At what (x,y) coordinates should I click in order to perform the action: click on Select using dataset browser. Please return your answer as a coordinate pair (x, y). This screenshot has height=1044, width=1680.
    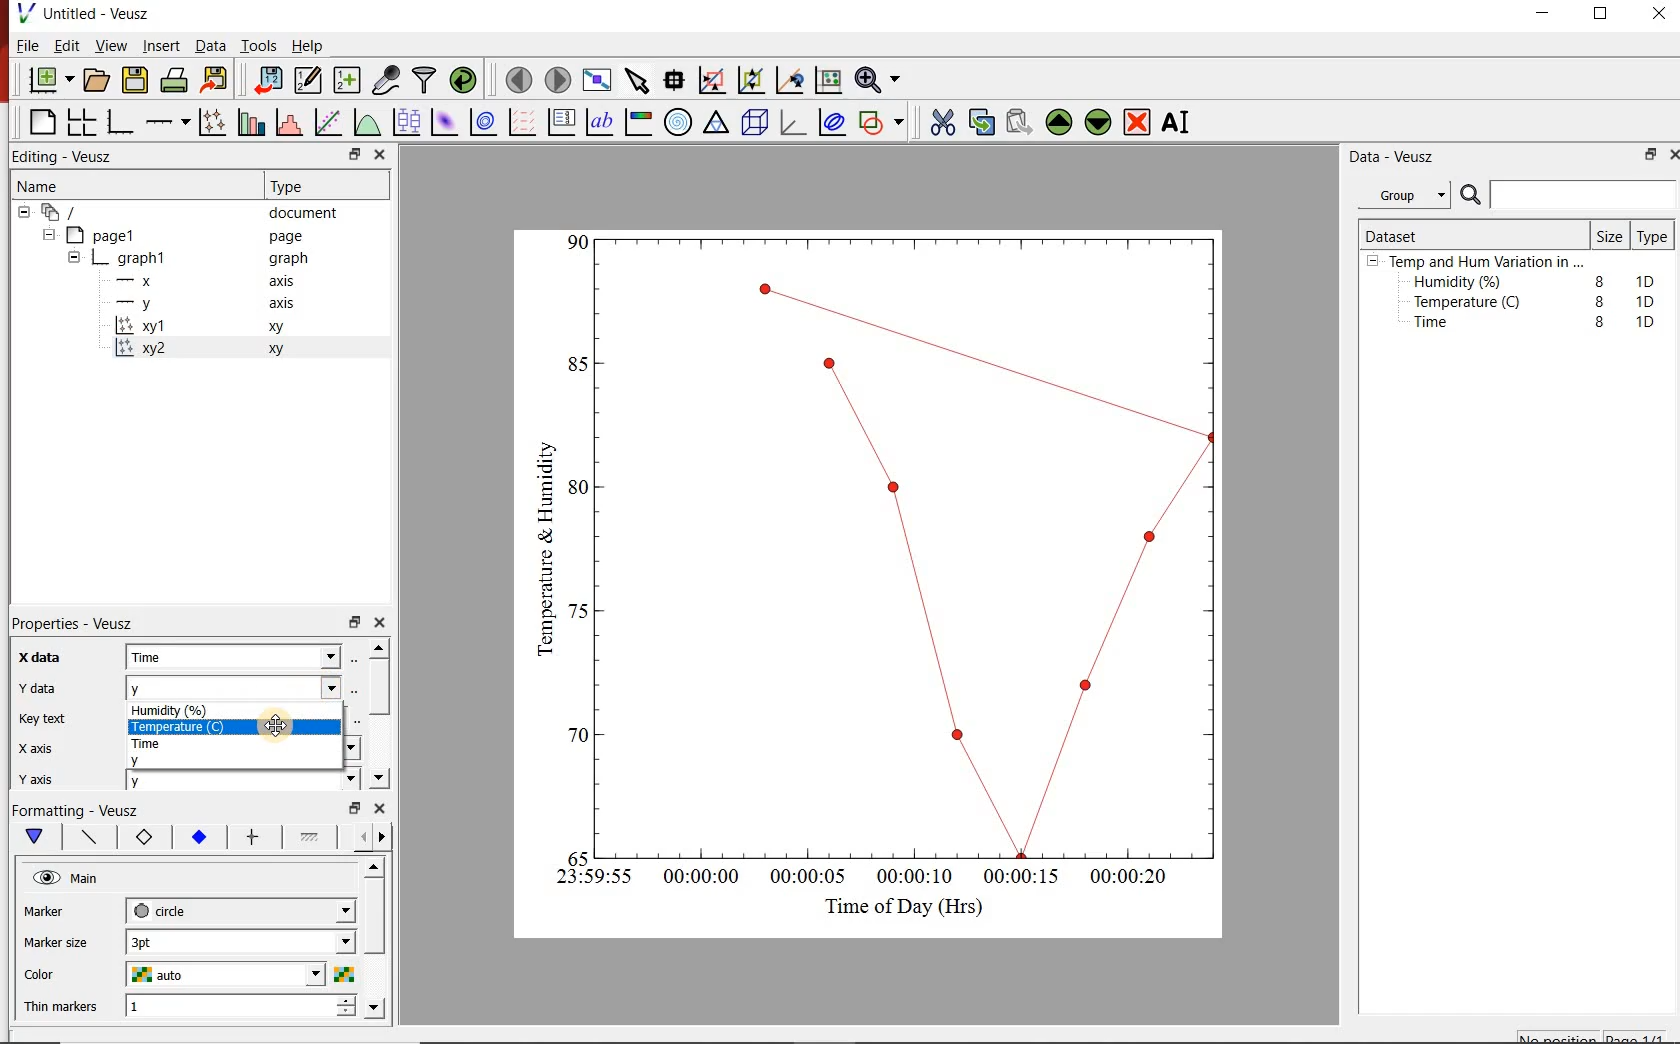
    Looking at the image, I should click on (355, 688).